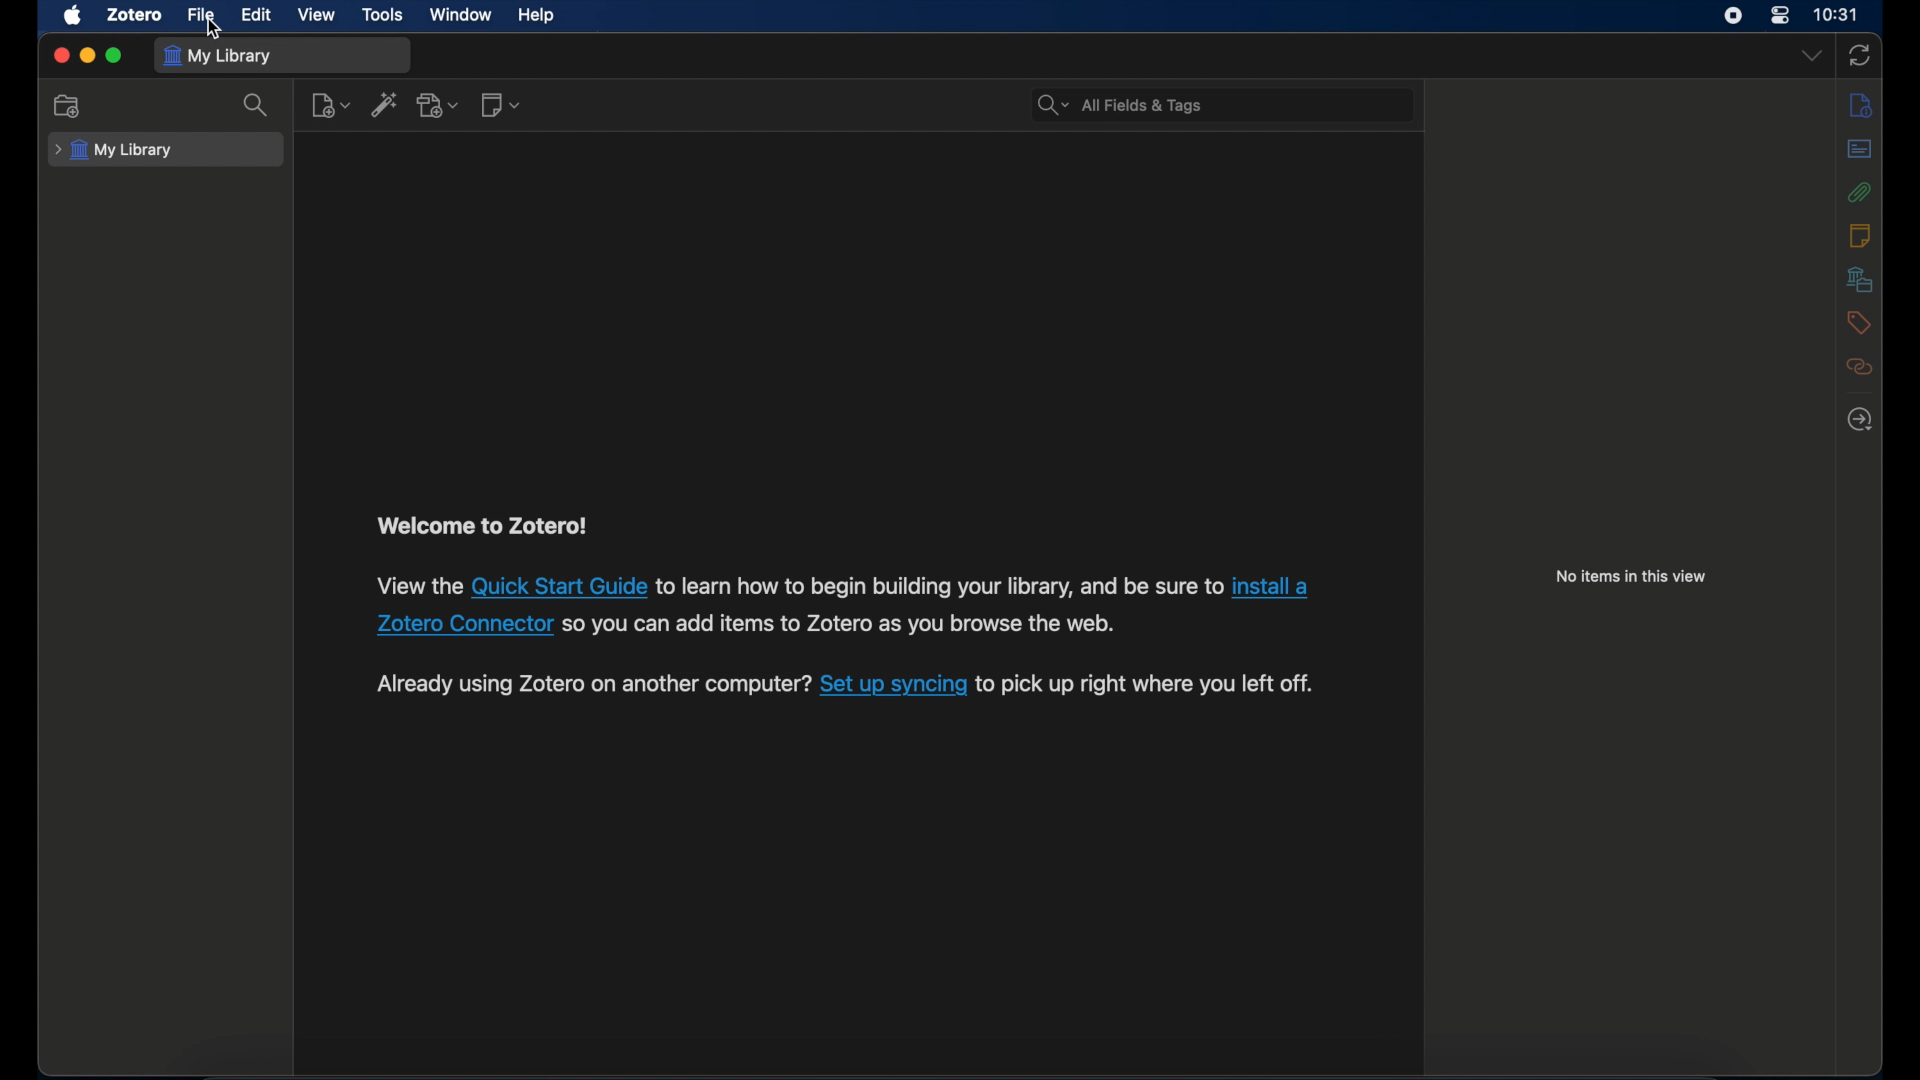 This screenshot has width=1920, height=1080. Describe the element at coordinates (461, 626) in the screenshot. I see `` at that location.